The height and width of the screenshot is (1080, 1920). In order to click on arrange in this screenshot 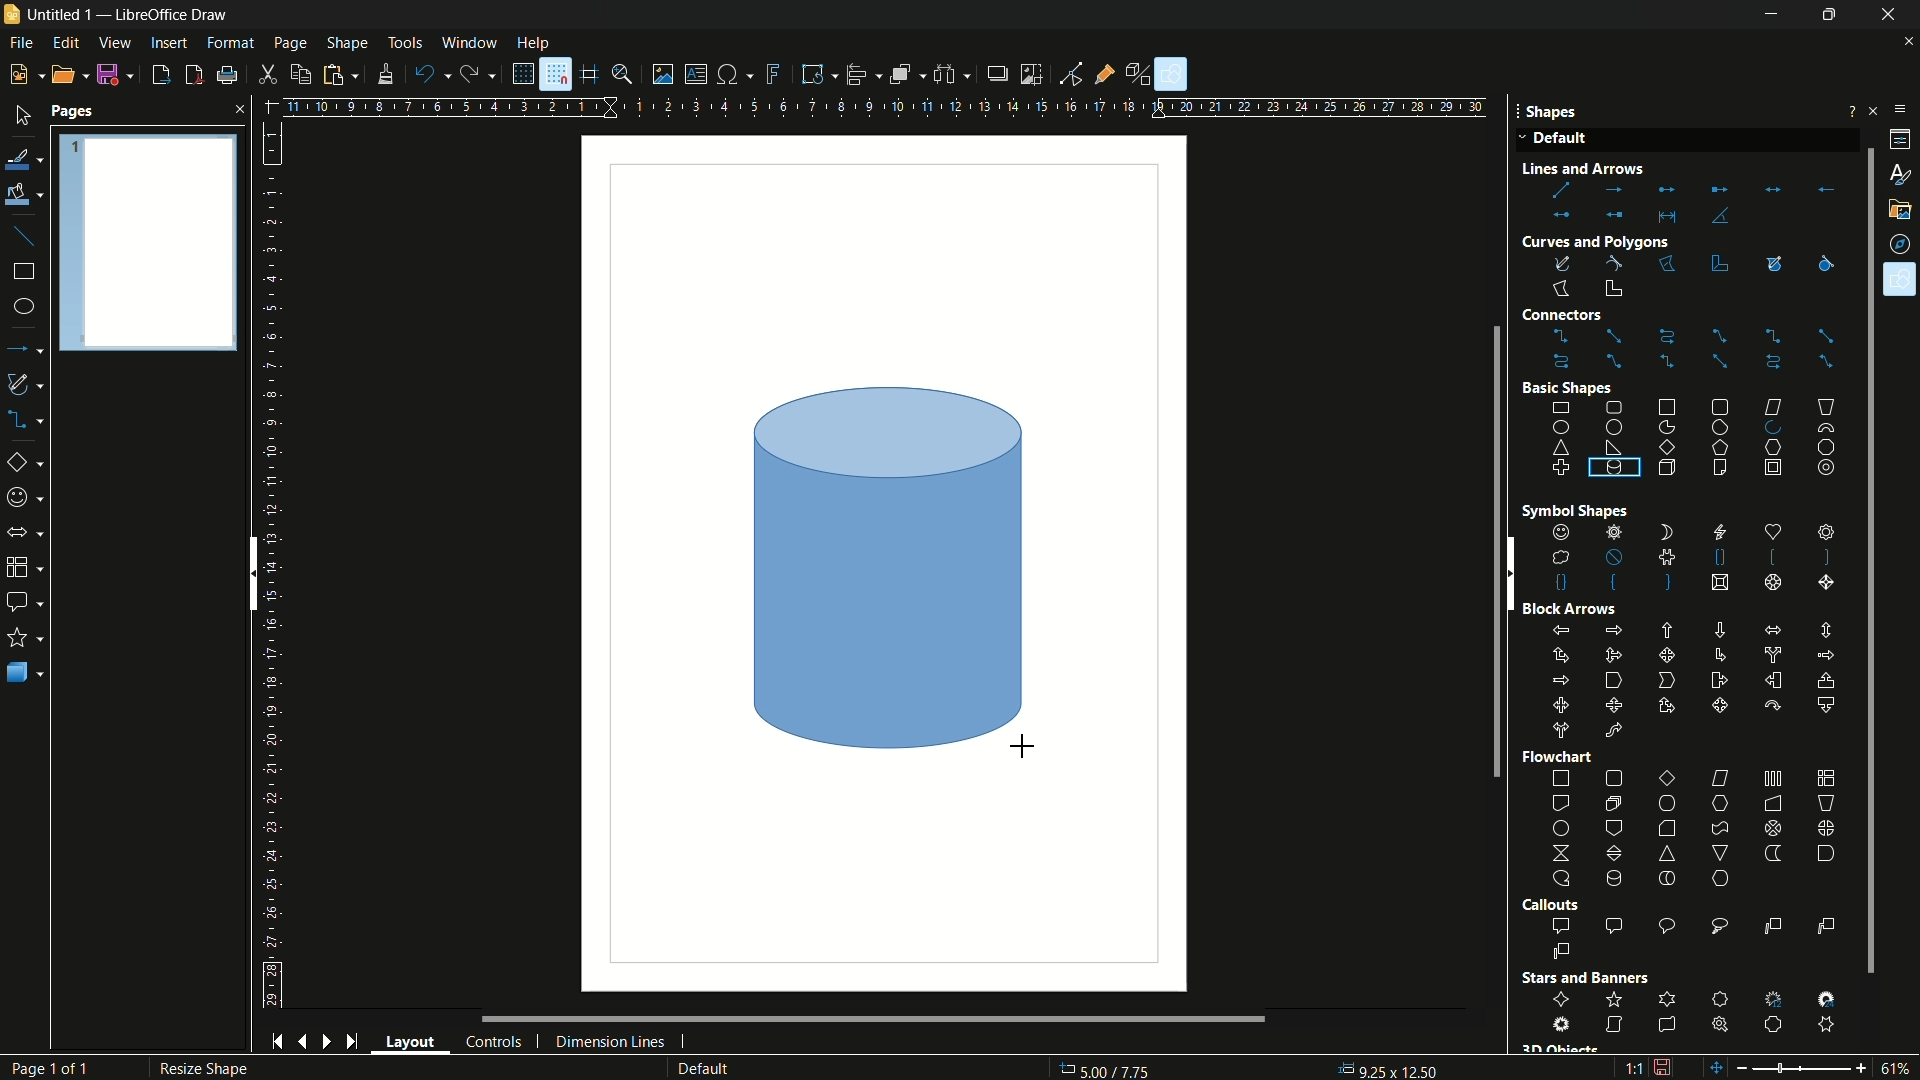, I will do `click(907, 76)`.